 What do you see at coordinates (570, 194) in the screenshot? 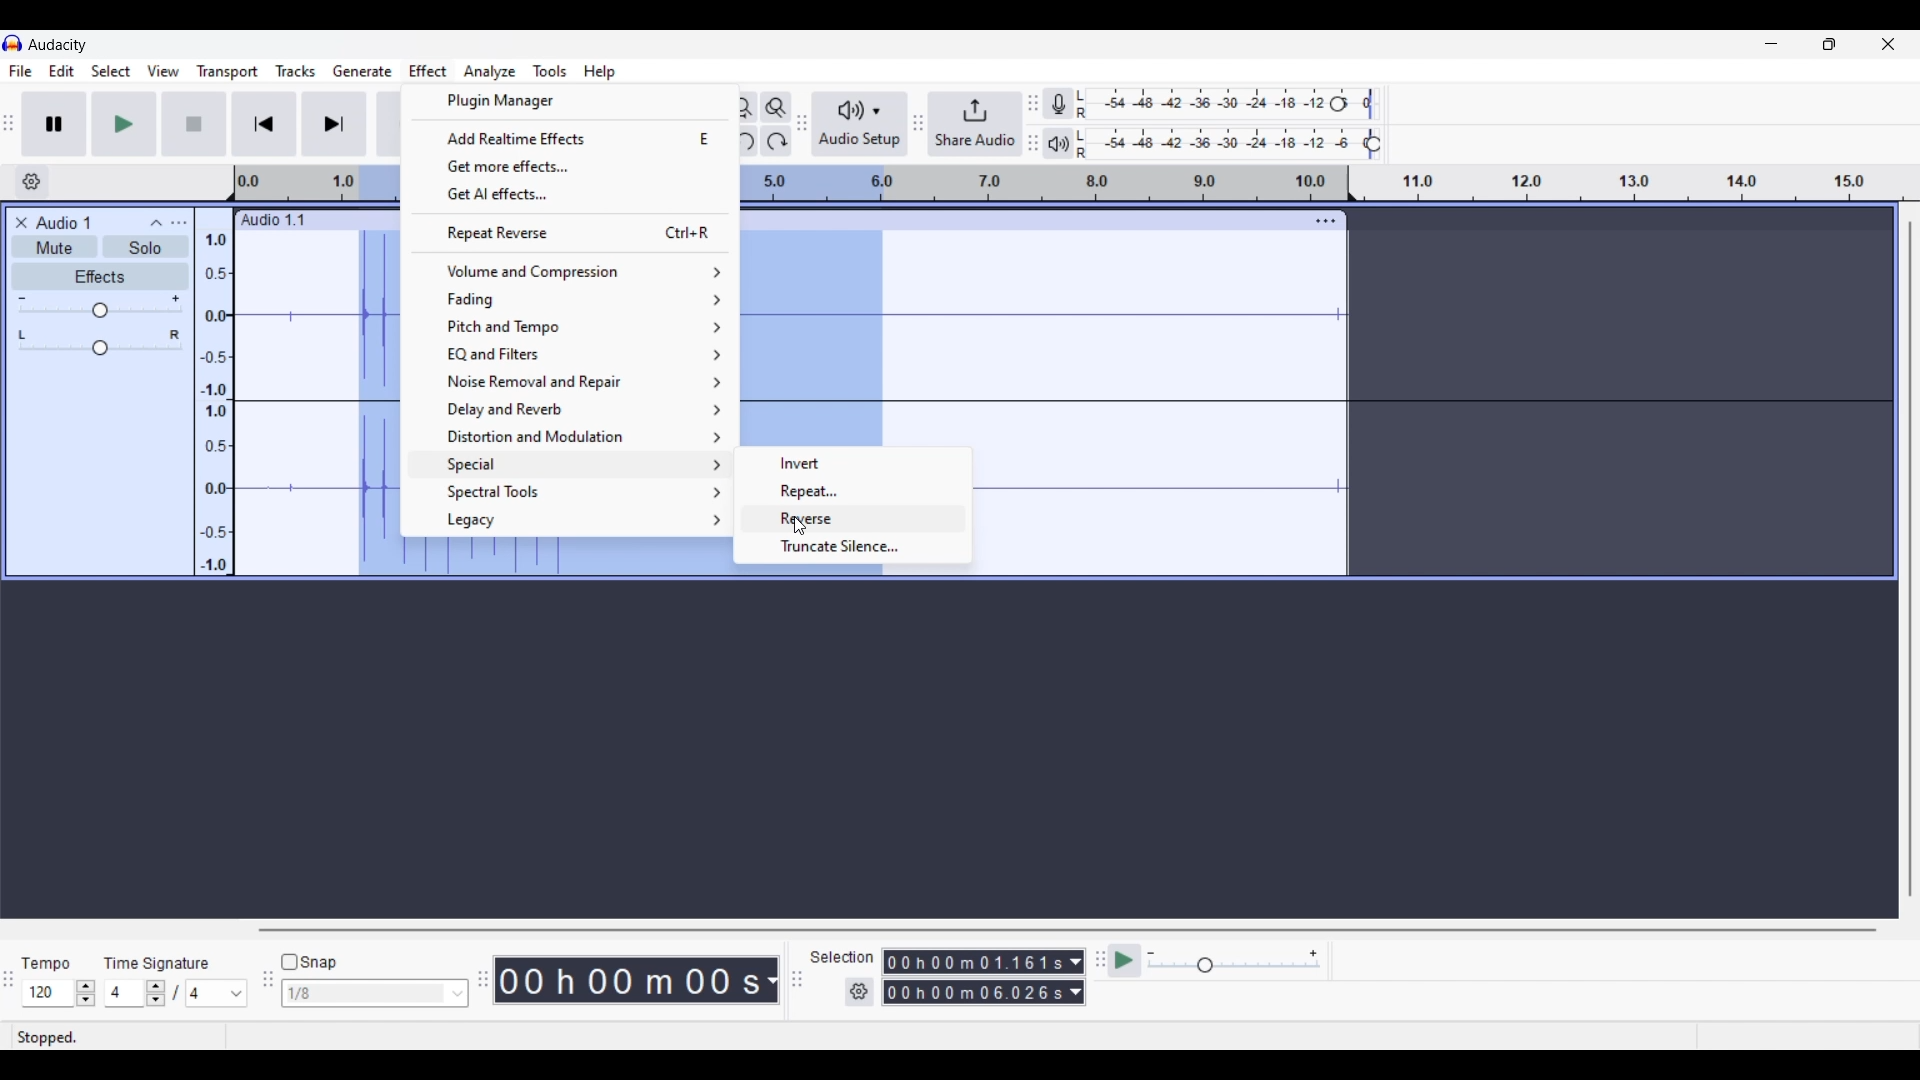
I see `Get AI effects` at bounding box center [570, 194].